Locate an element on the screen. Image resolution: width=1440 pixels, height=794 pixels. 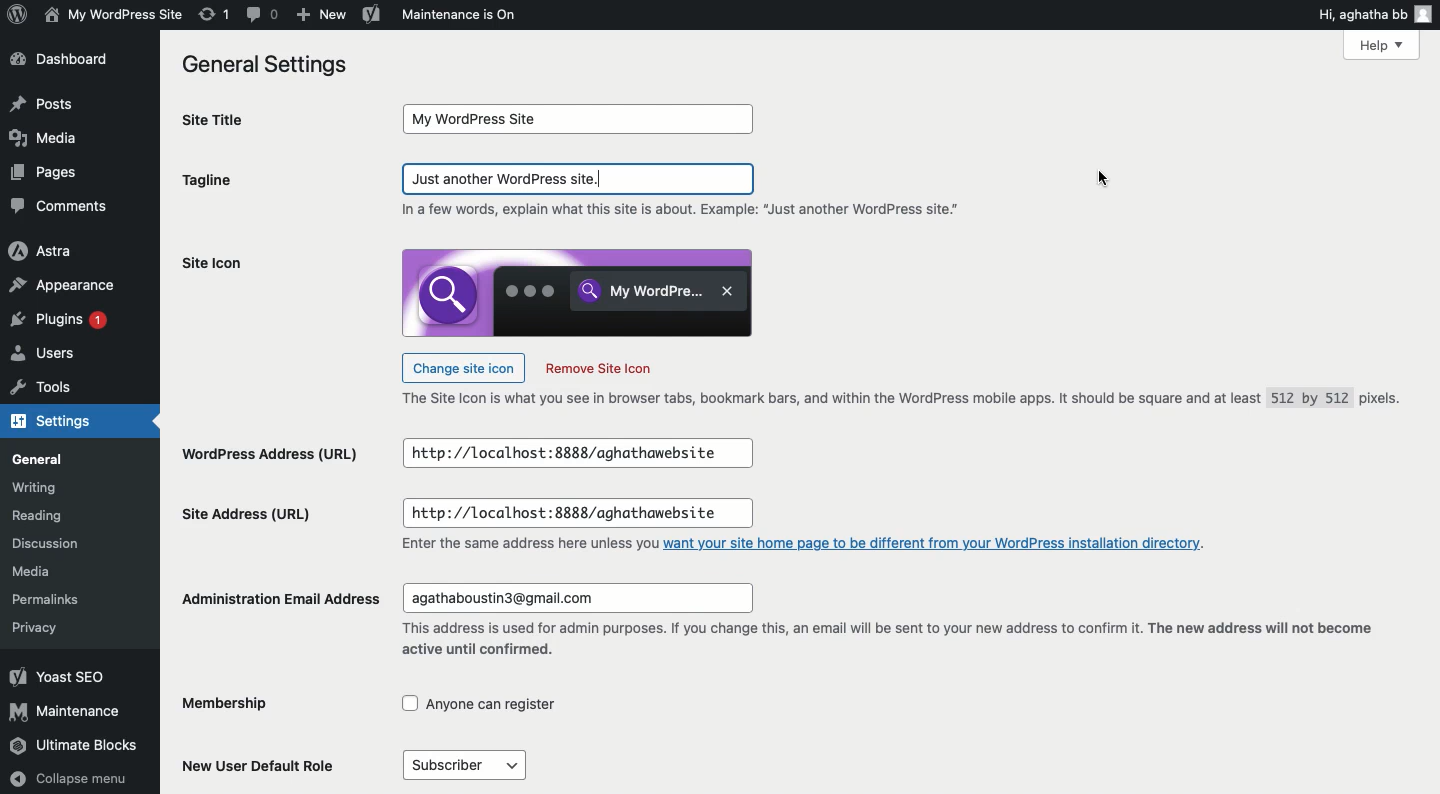
New is located at coordinates (319, 15).